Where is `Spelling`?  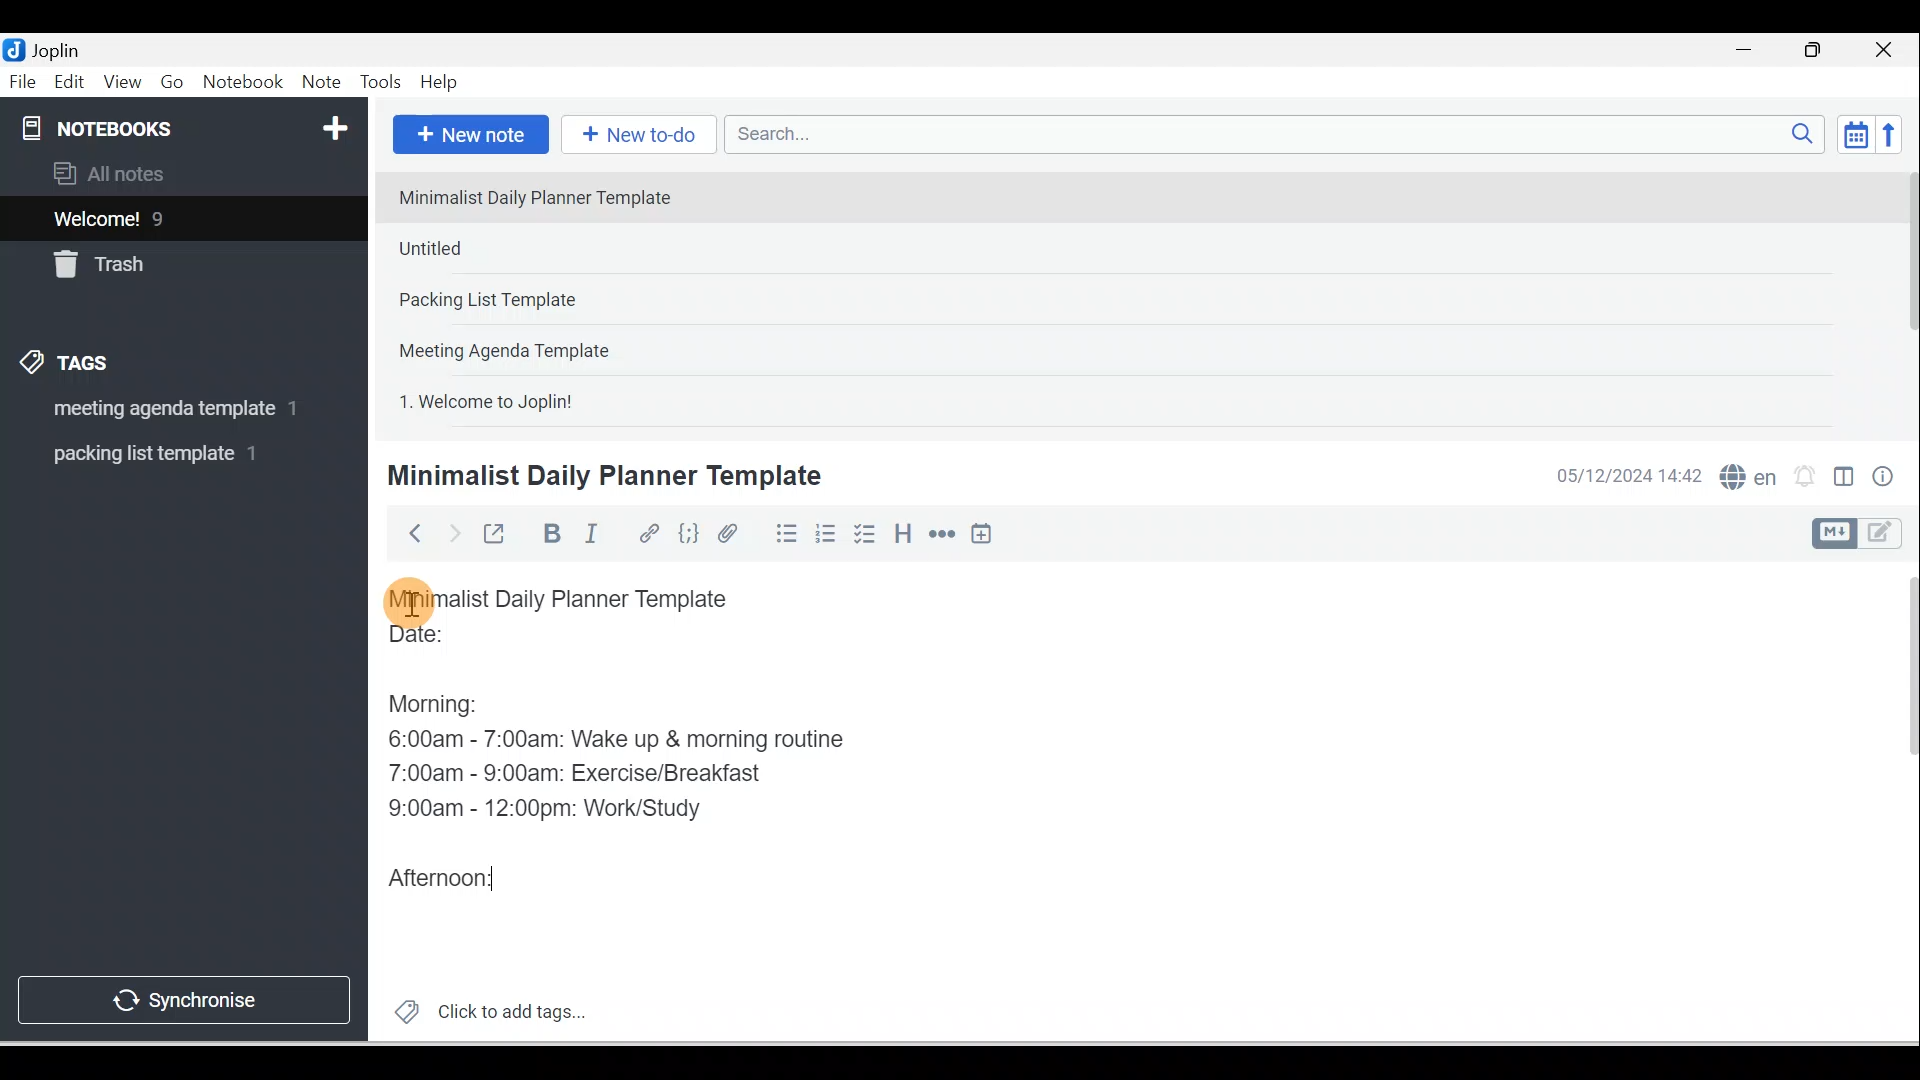
Spelling is located at coordinates (1744, 474).